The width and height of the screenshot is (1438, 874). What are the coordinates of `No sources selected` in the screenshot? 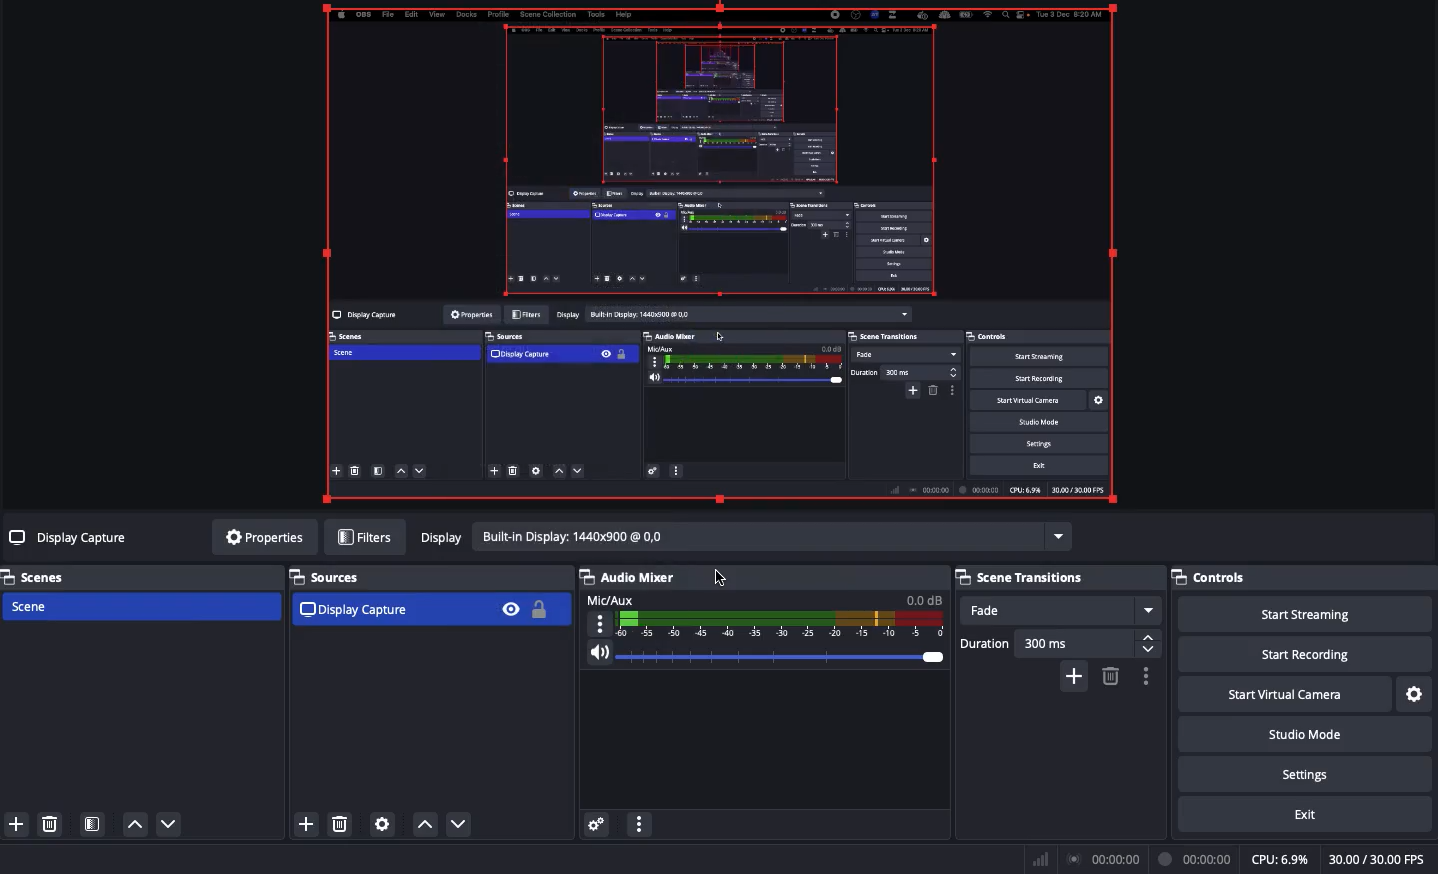 It's located at (69, 538).